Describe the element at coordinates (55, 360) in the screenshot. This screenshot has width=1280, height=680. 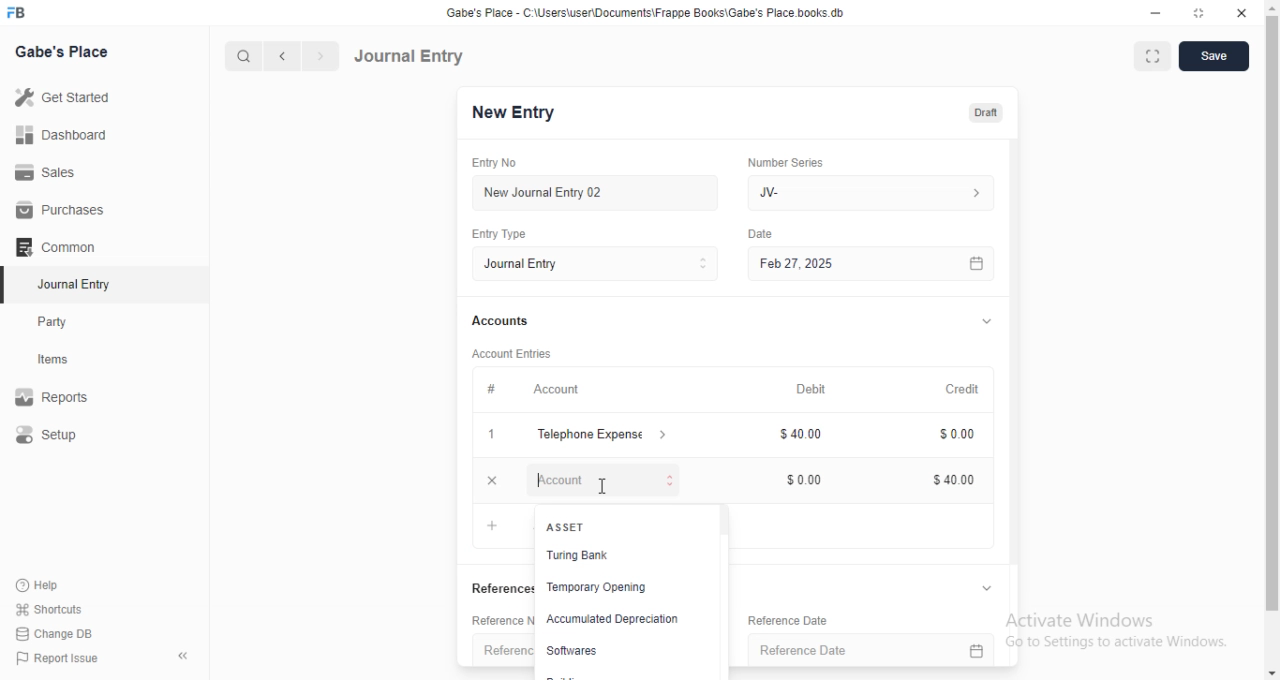
I see `Items` at that location.